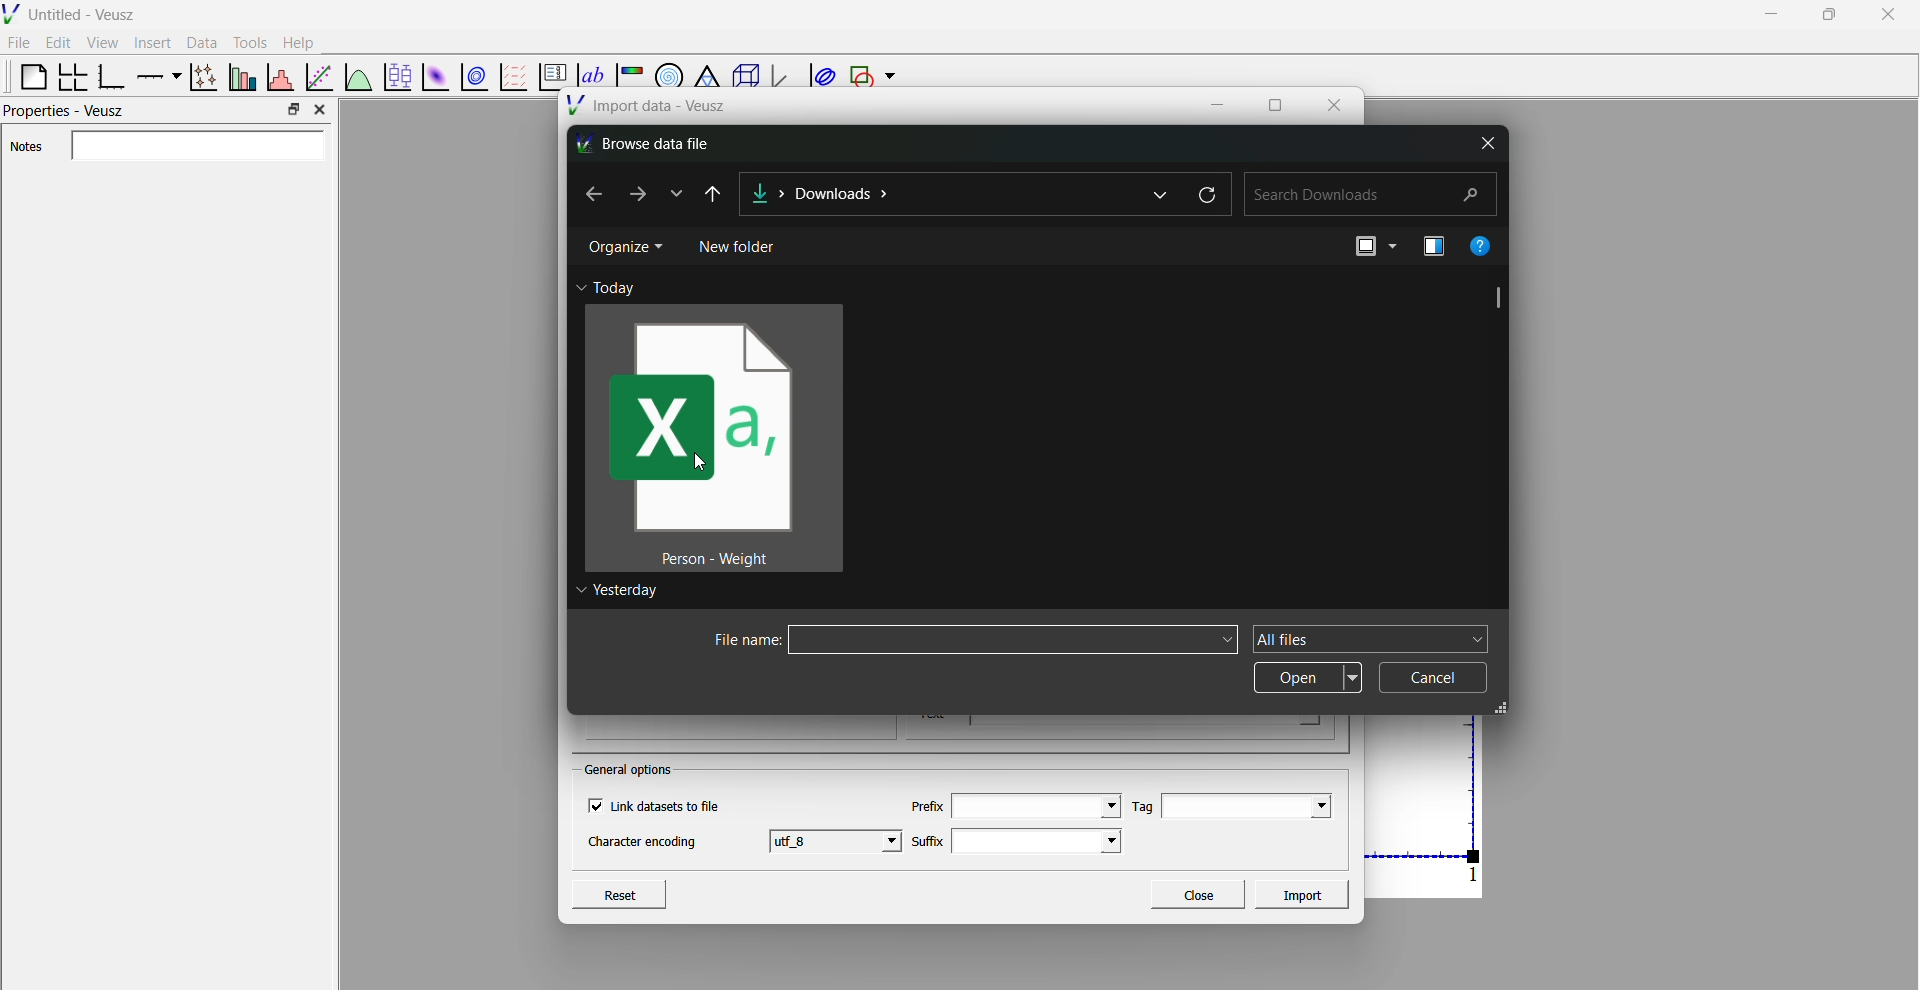 This screenshot has width=1920, height=990. What do you see at coordinates (632, 769) in the screenshot?
I see `General options` at bounding box center [632, 769].